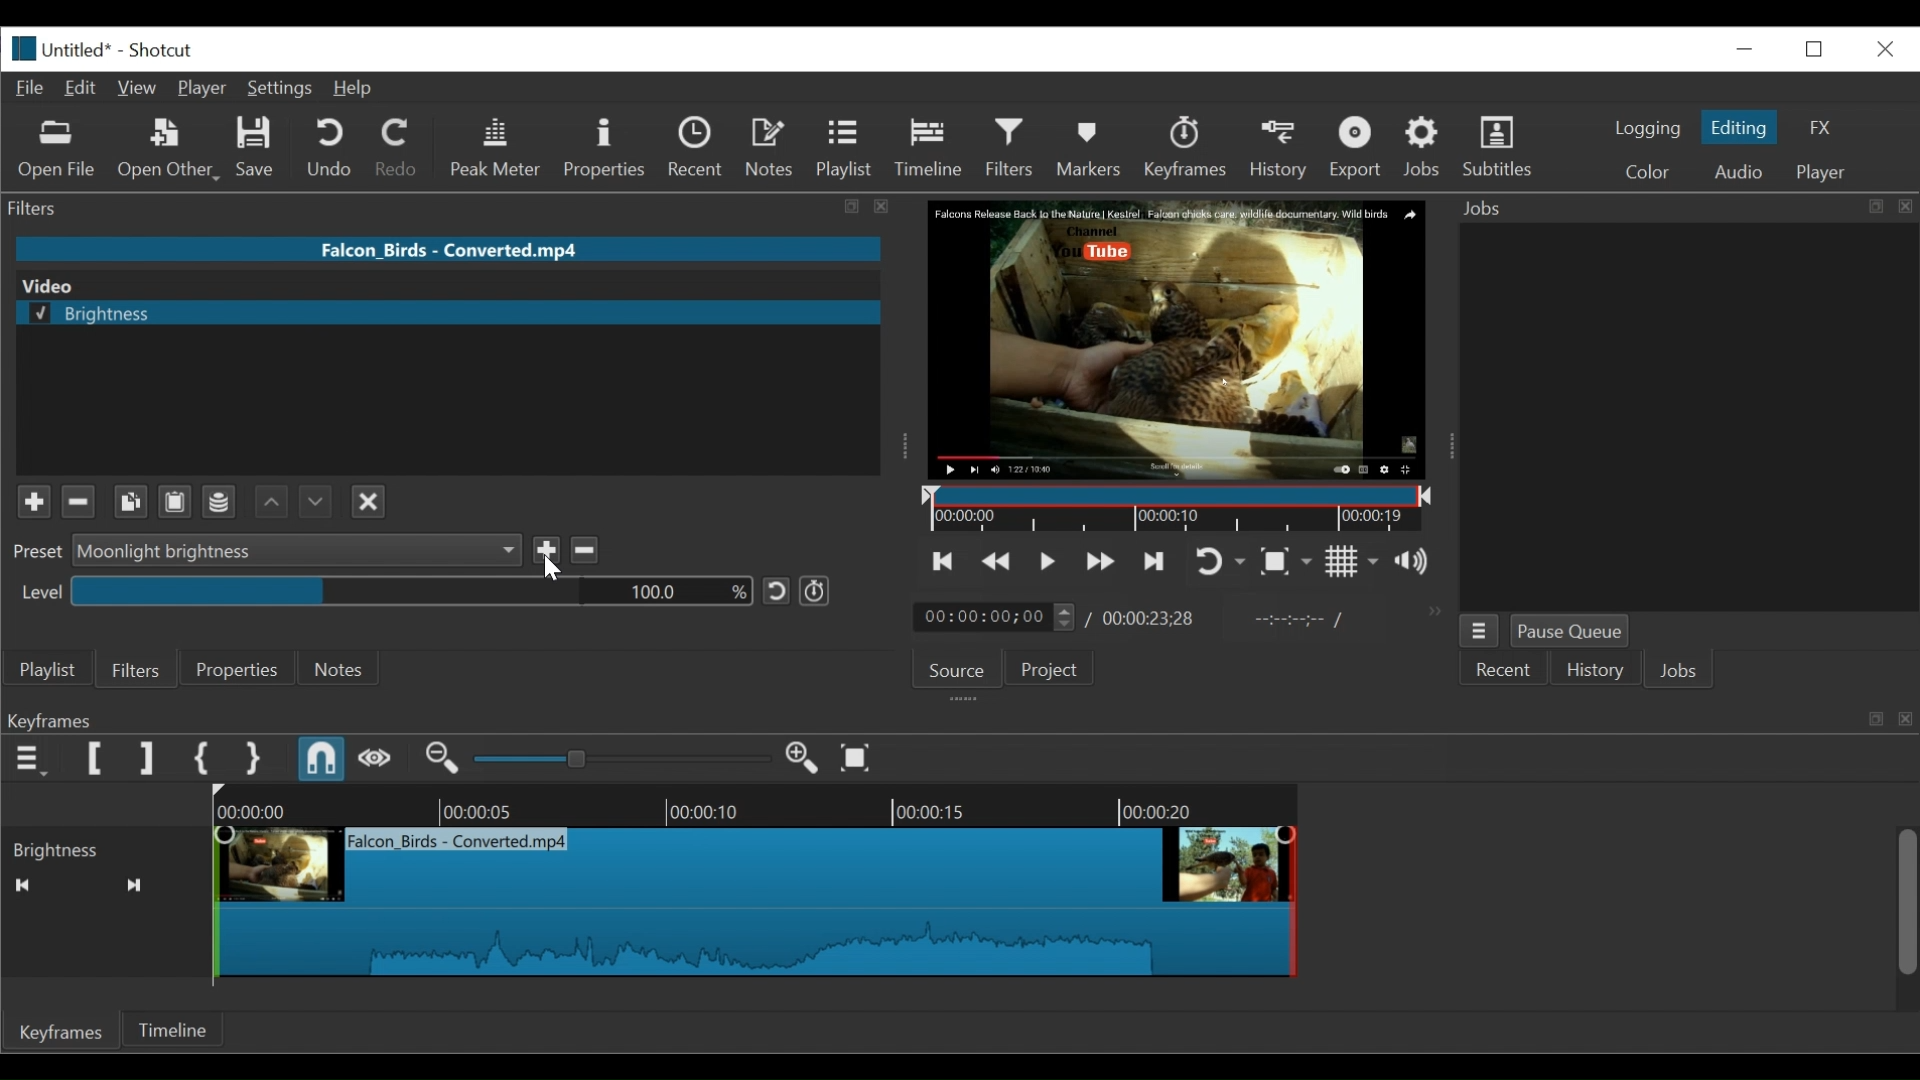 The image size is (1920, 1080). I want to click on In point, so click(1288, 620).